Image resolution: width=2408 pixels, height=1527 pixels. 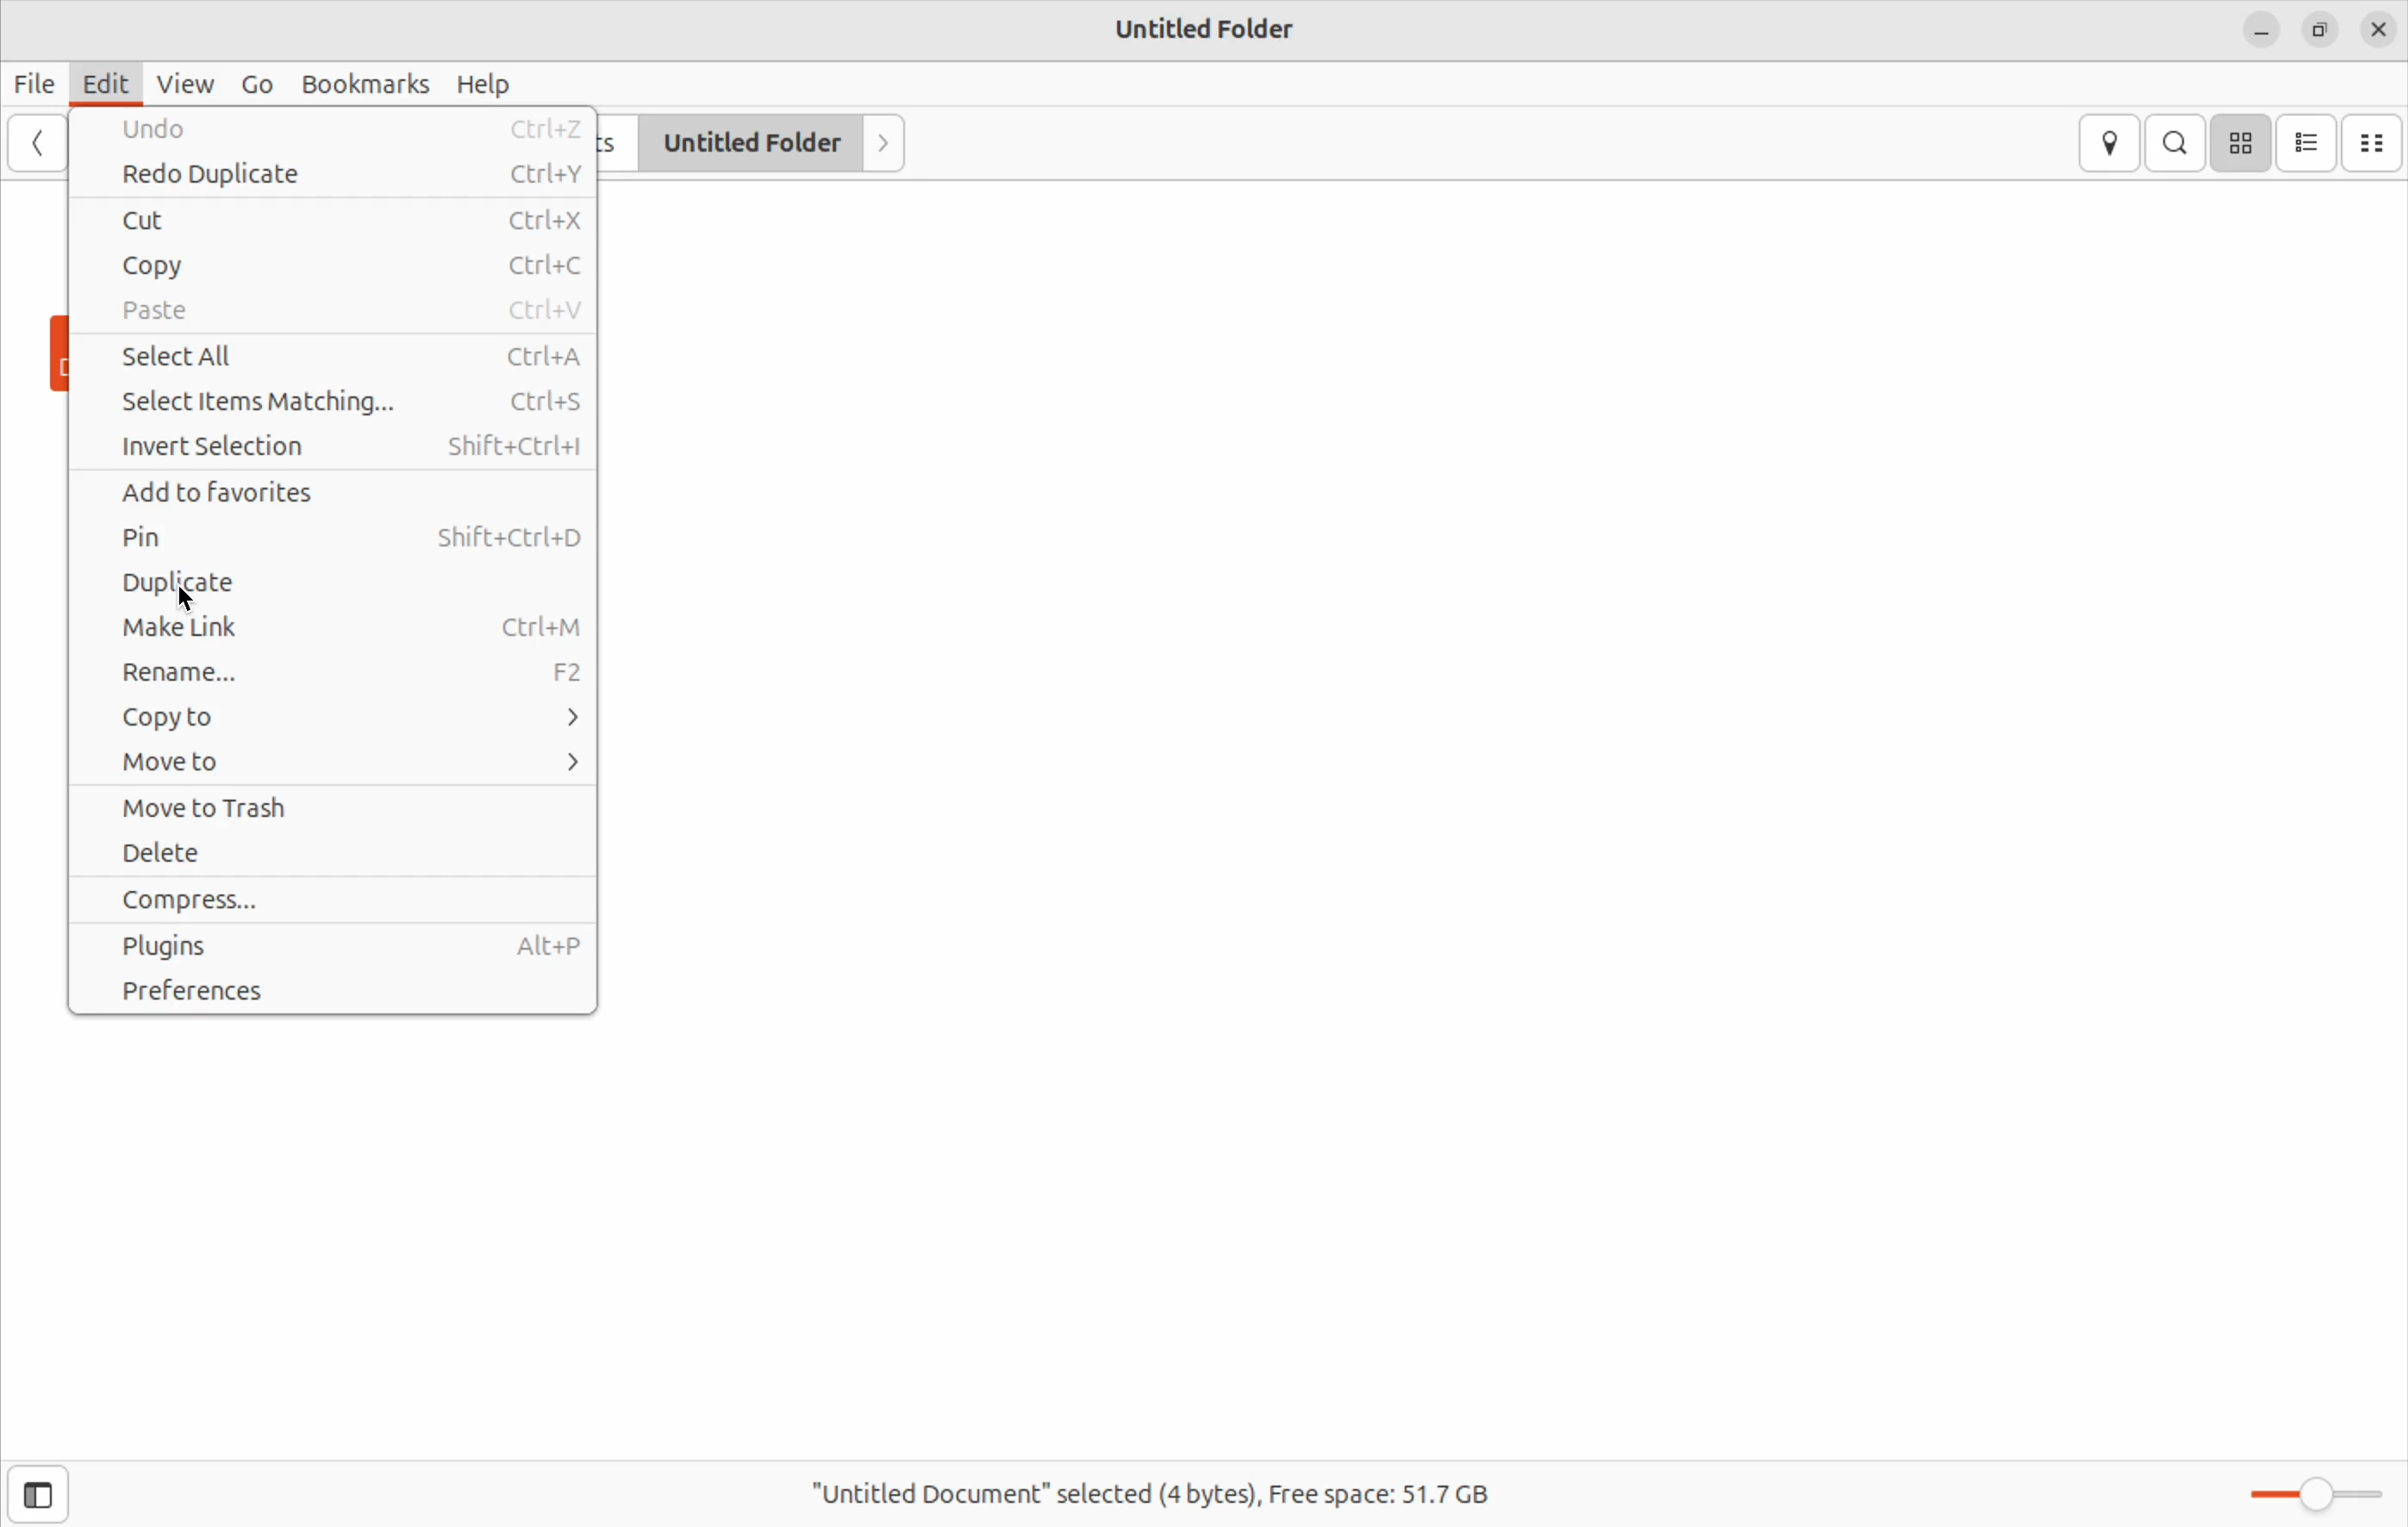 What do you see at coordinates (192, 603) in the screenshot?
I see `cursor` at bounding box center [192, 603].